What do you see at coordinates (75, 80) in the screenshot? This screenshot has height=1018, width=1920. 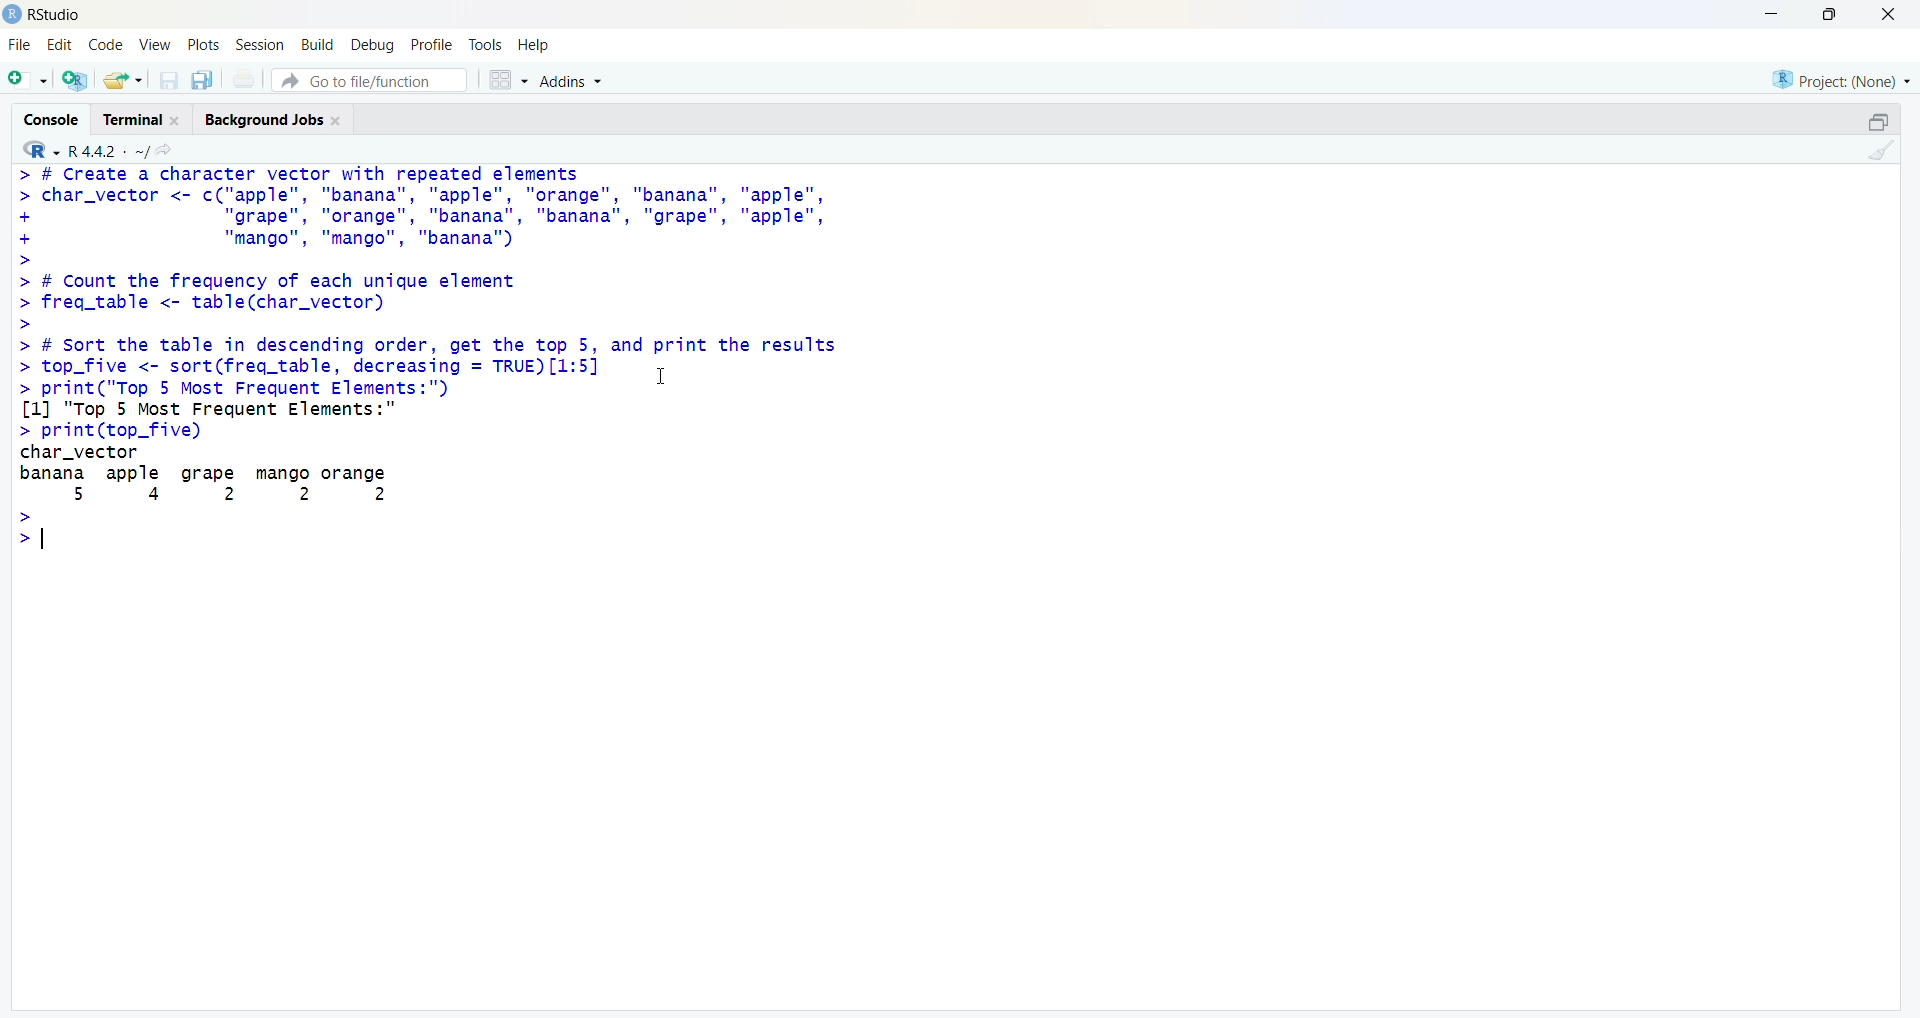 I see `Create a project` at bounding box center [75, 80].